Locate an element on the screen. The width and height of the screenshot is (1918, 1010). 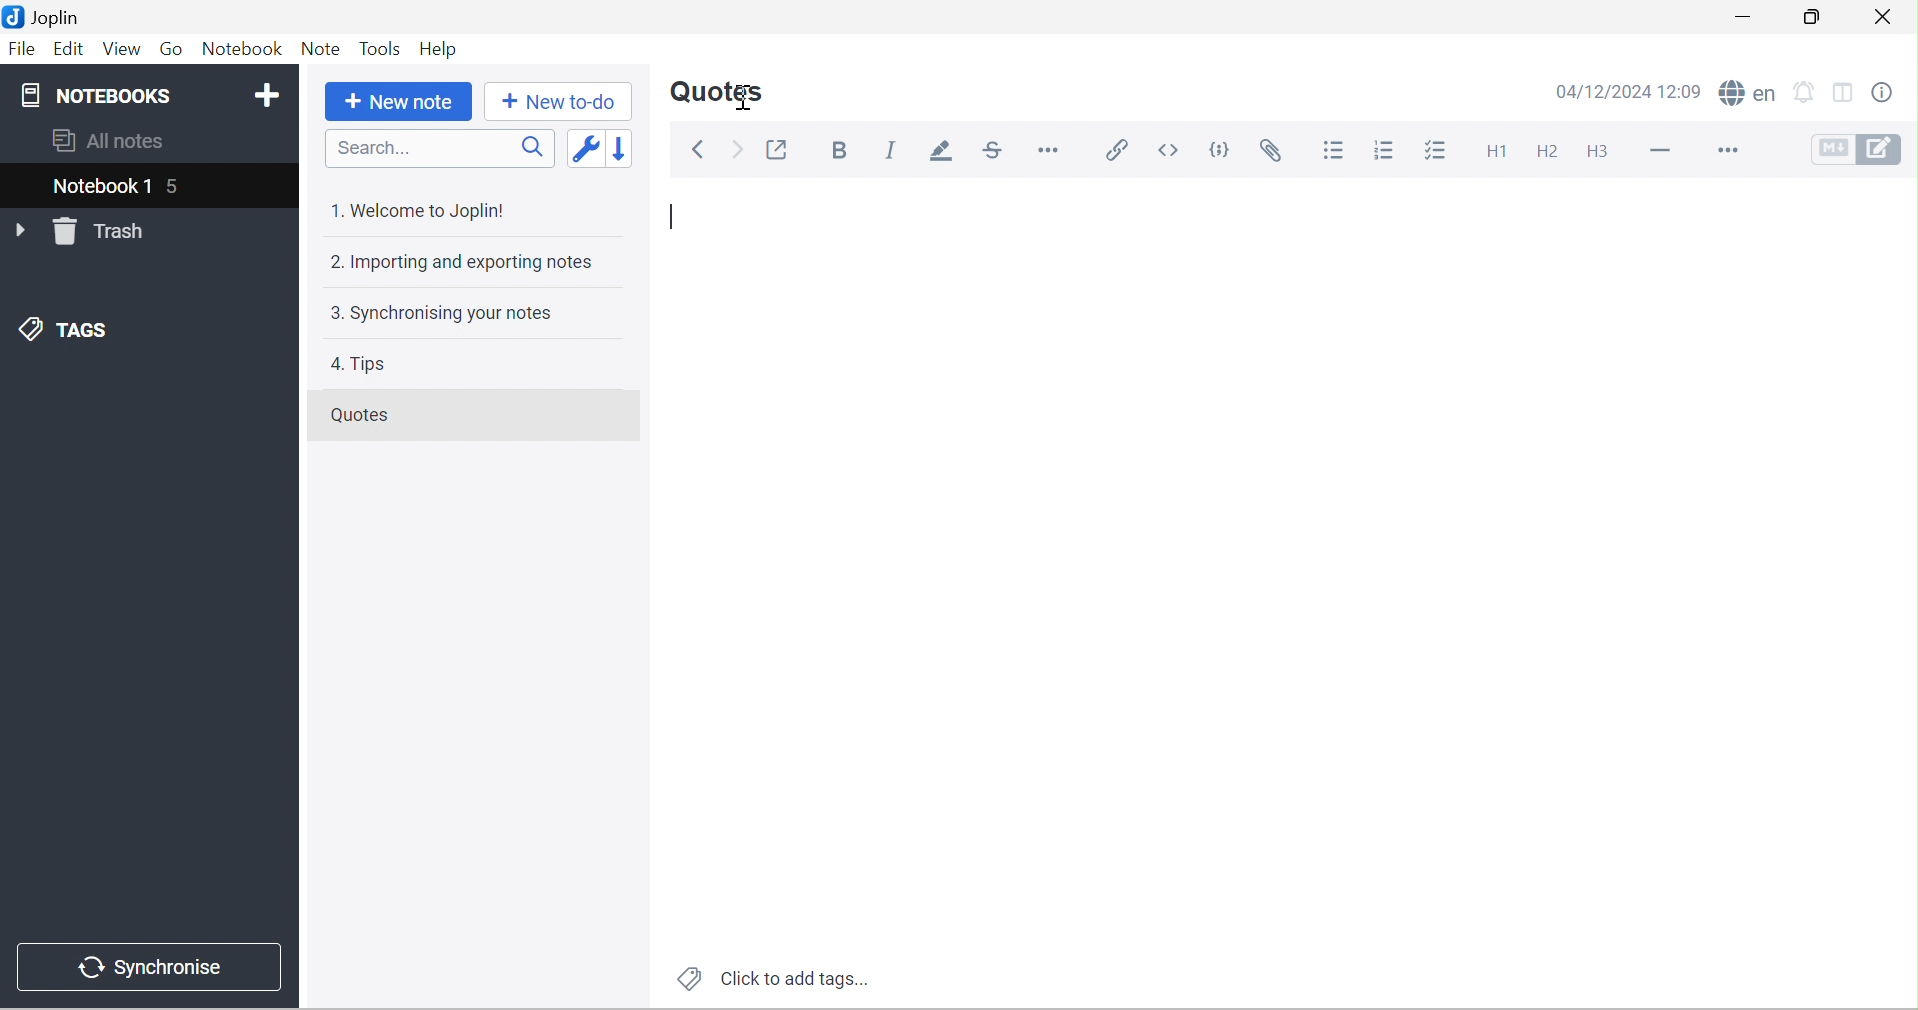
NOTEBOOKS is located at coordinates (101, 95).